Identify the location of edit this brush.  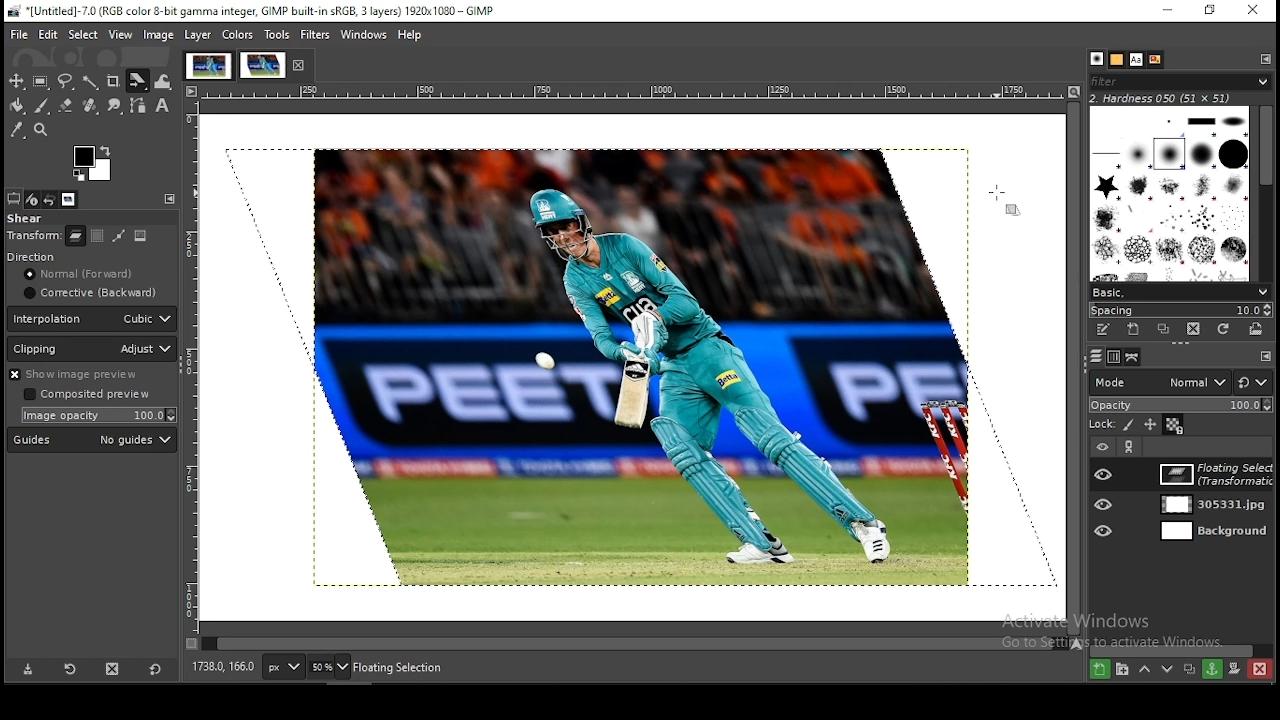
(1104, 330).